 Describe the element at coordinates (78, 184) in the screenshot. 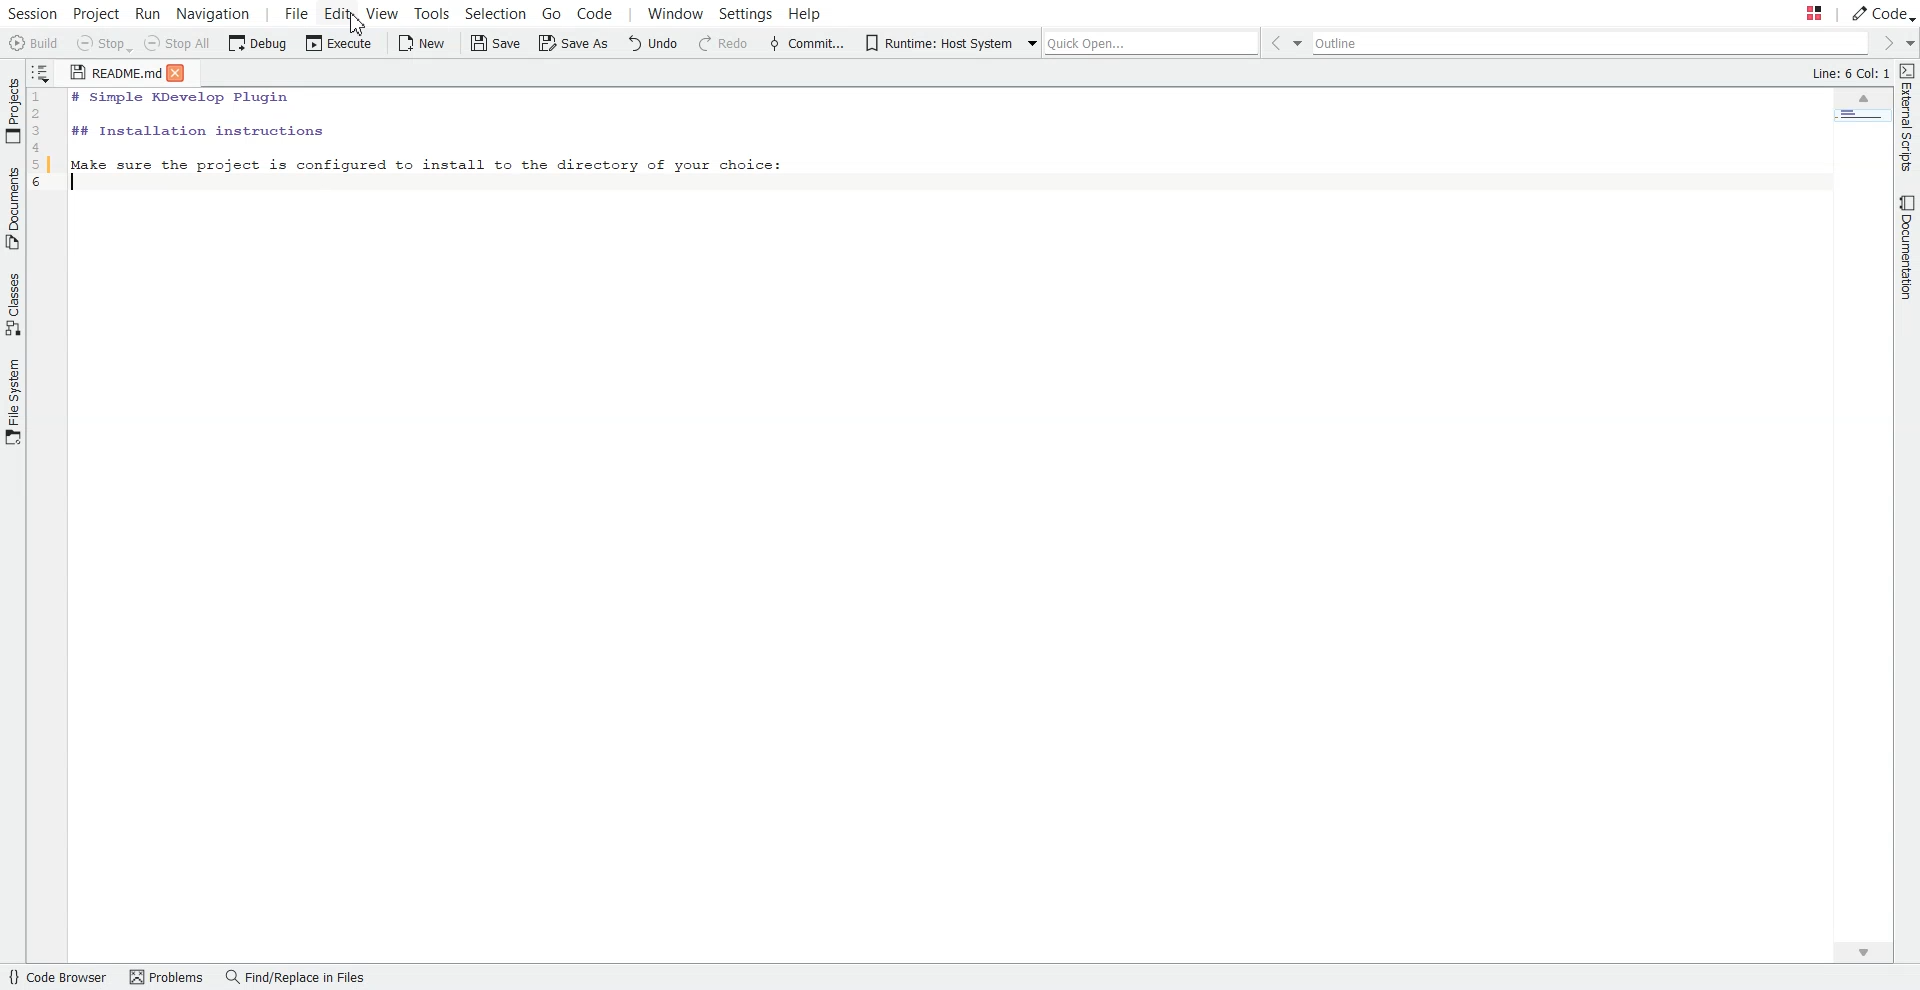

I see `Text Cursor` at that location.